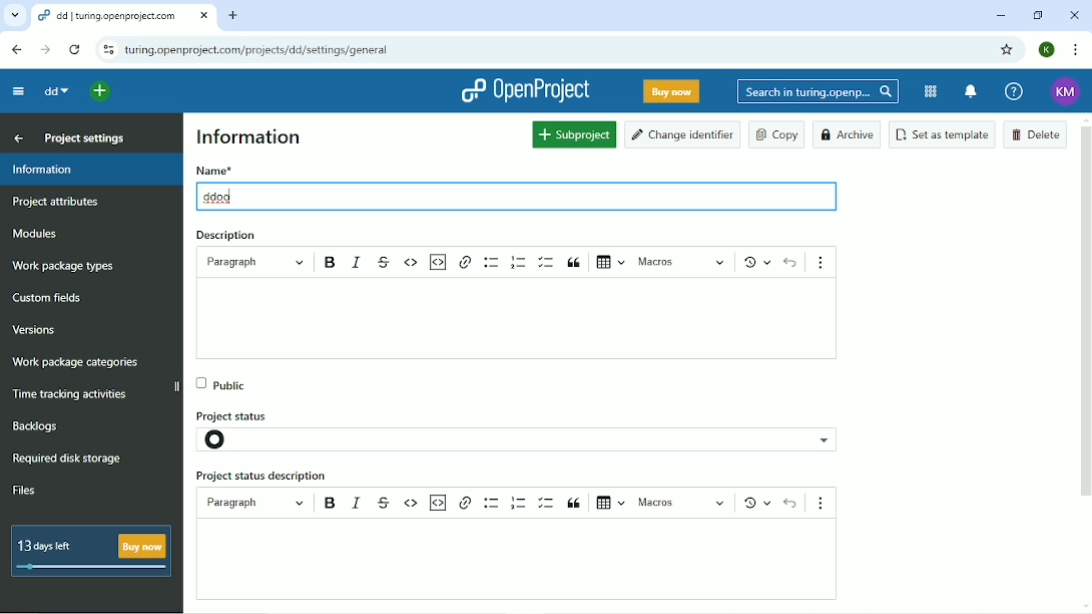 The image size is (1092, 614). I want to click on Backlogs, so click(36, 425).